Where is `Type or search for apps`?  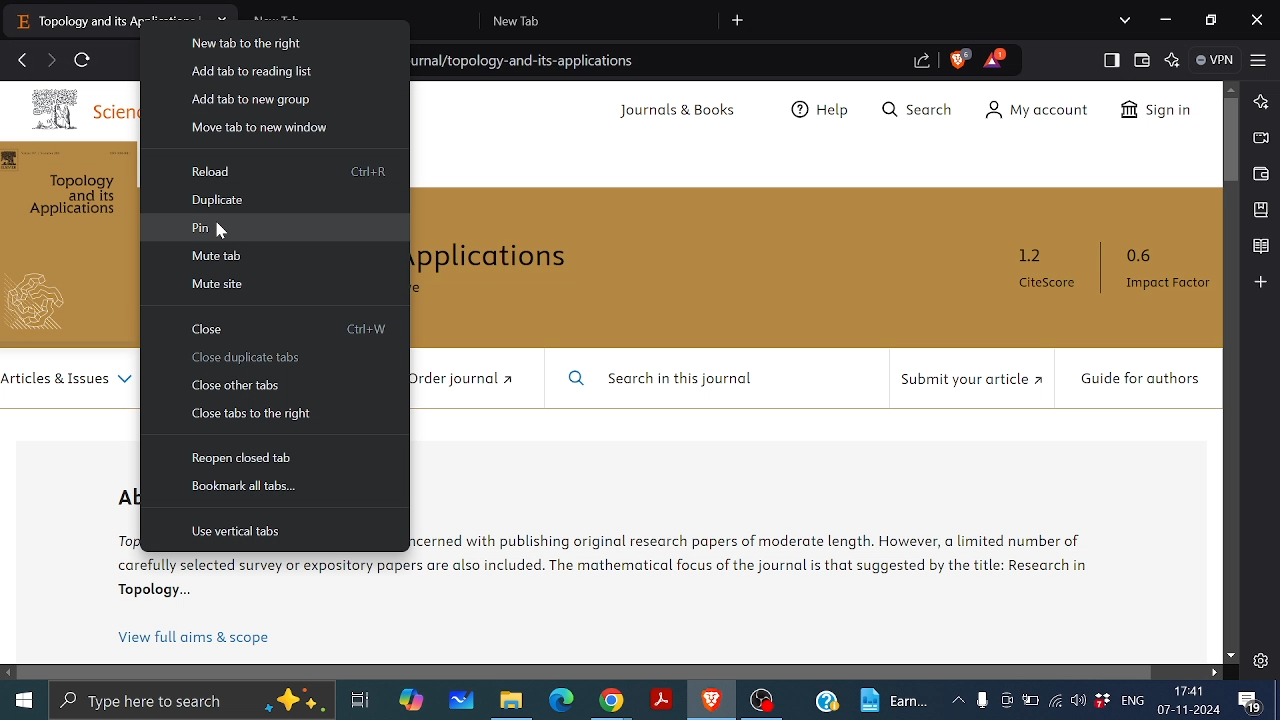 Type or search for apps is located at coordinates (190, 701).